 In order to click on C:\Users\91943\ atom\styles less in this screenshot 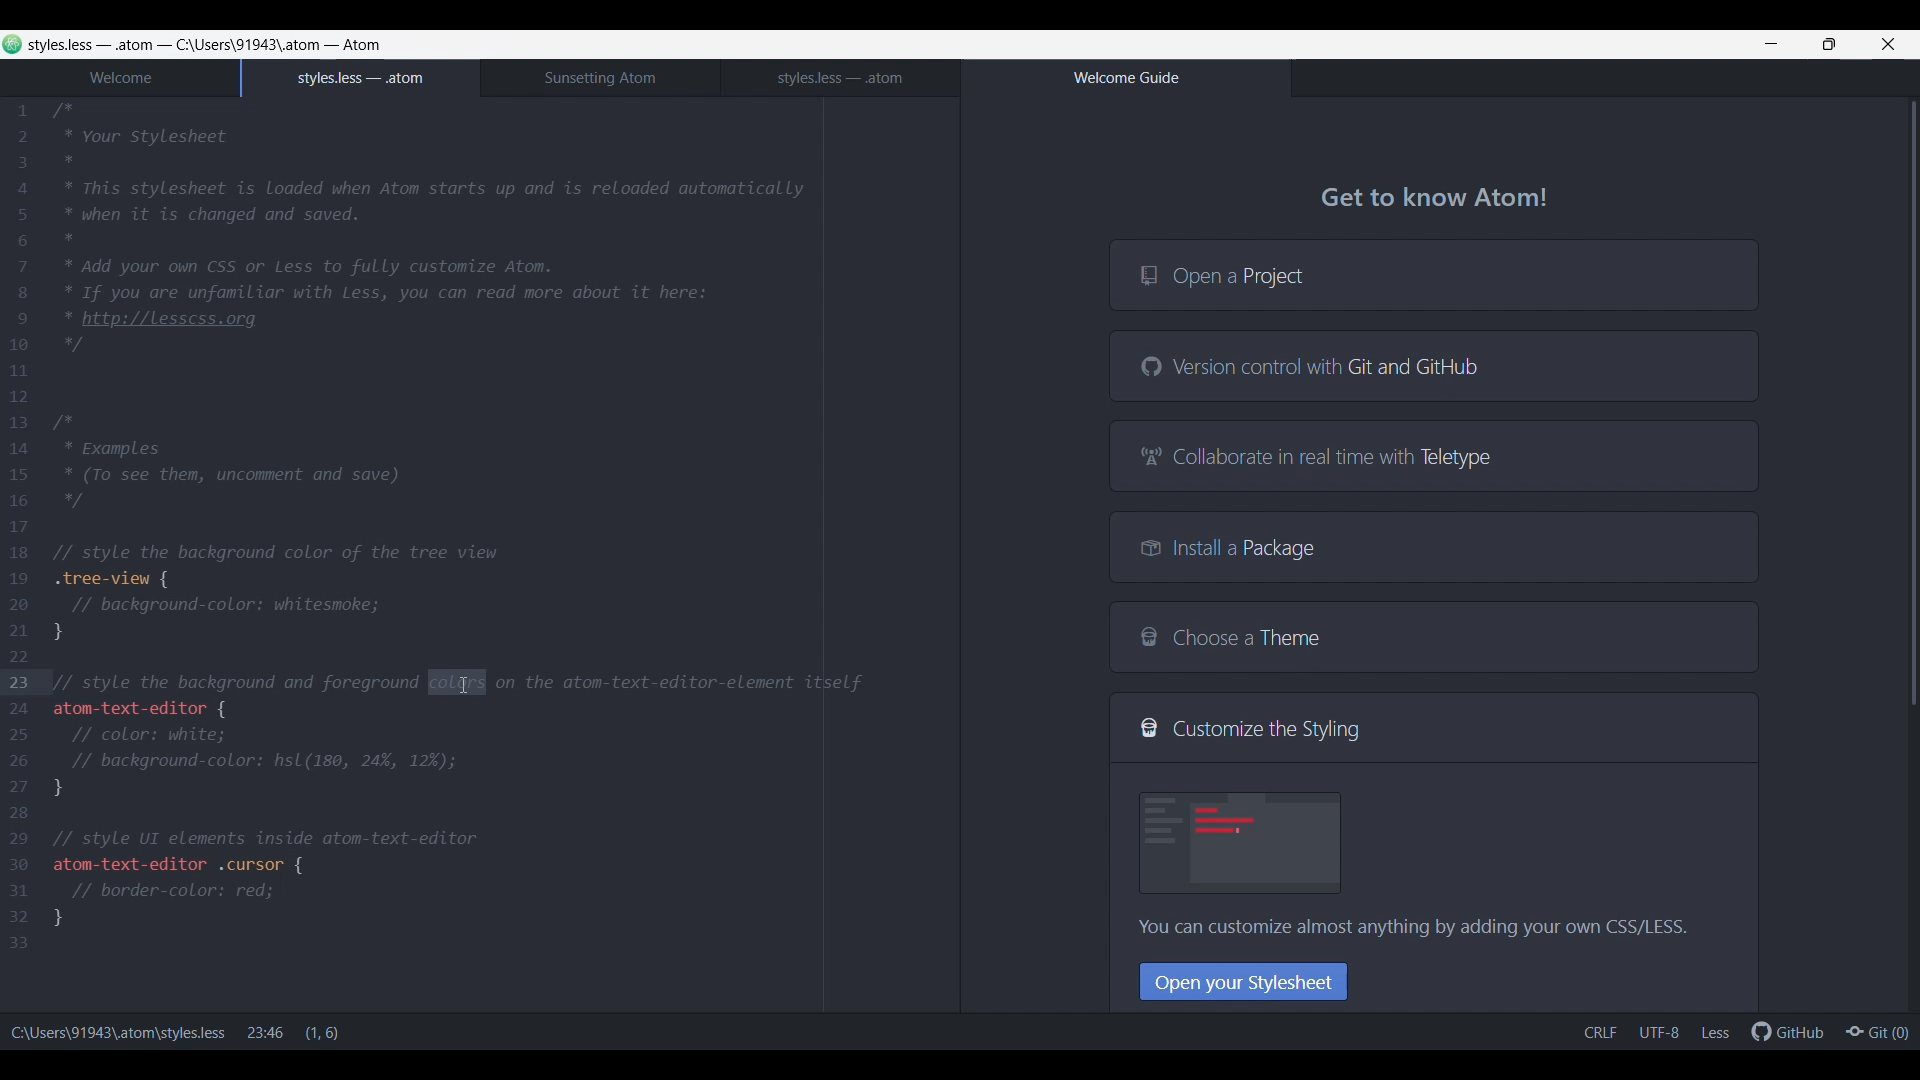, I will do `click(118, 1028)`.